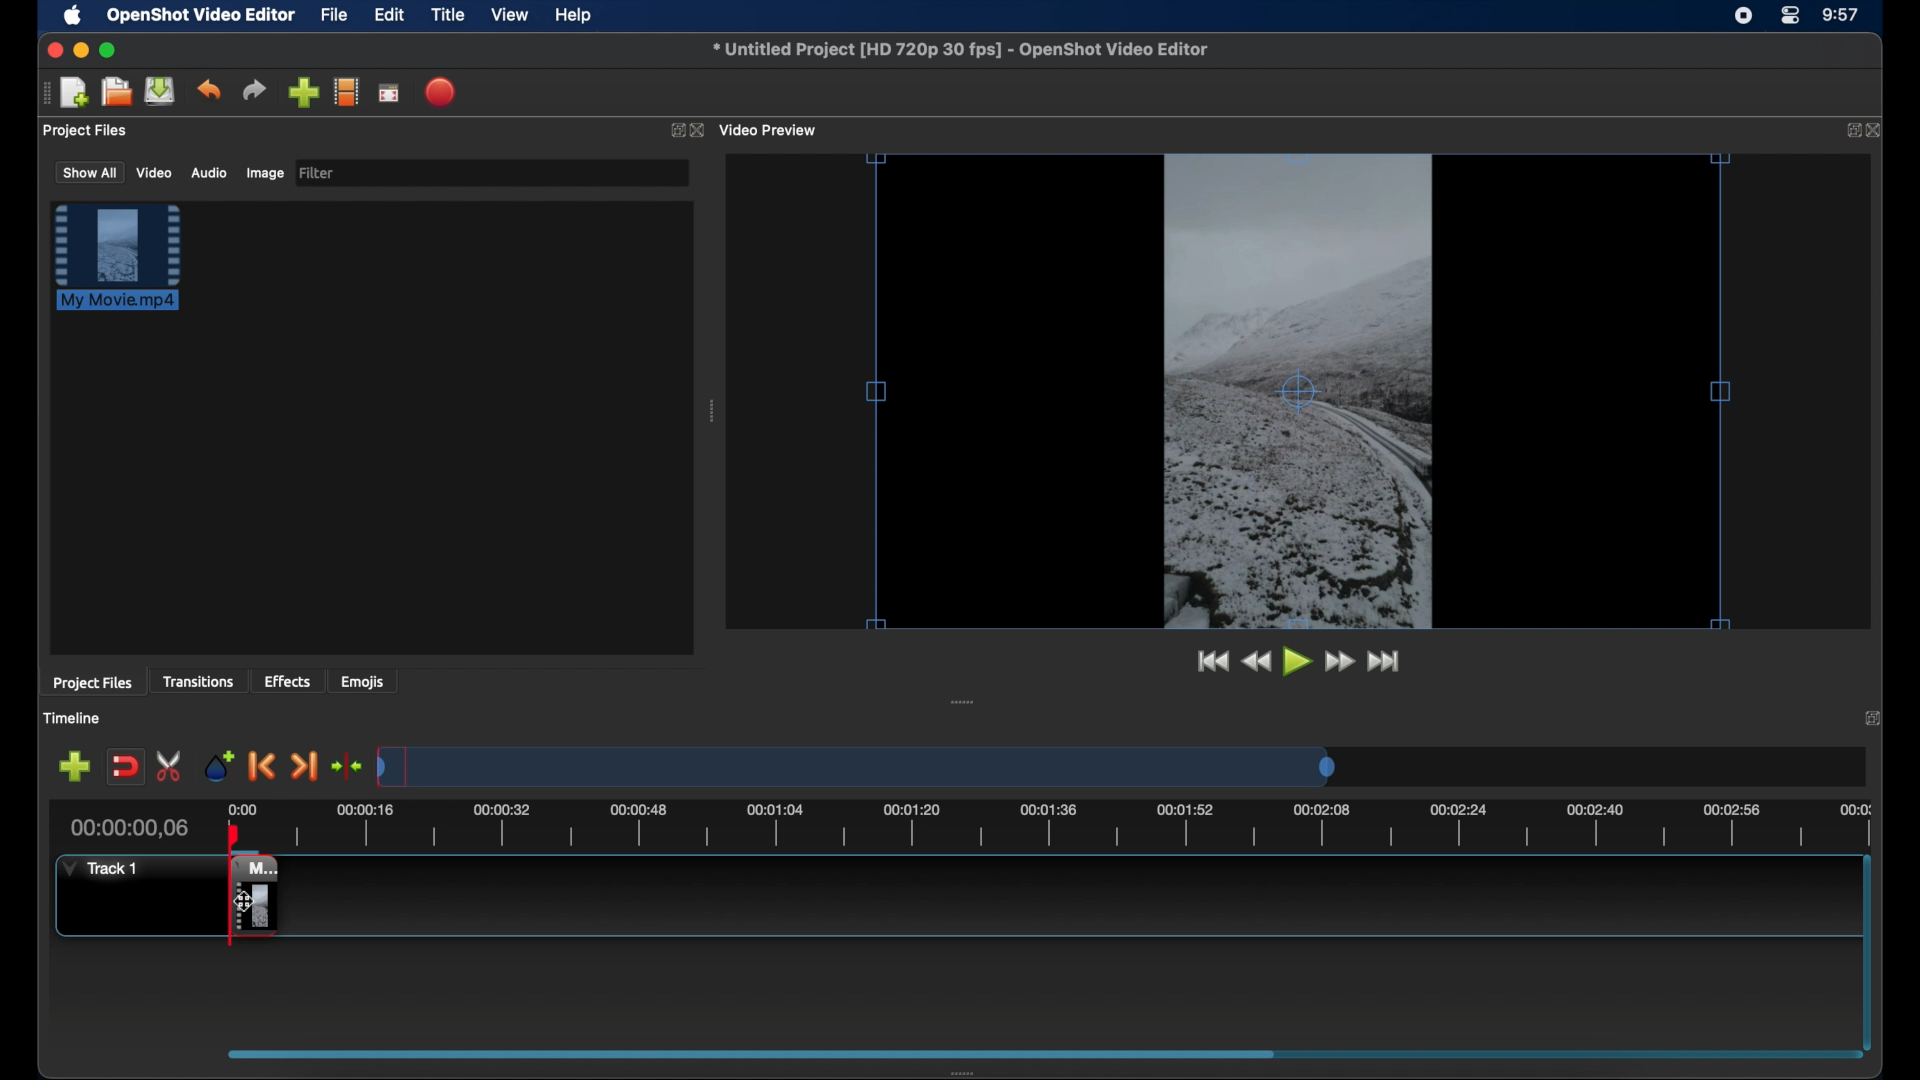  I want to click on new project, so click(76, 93).